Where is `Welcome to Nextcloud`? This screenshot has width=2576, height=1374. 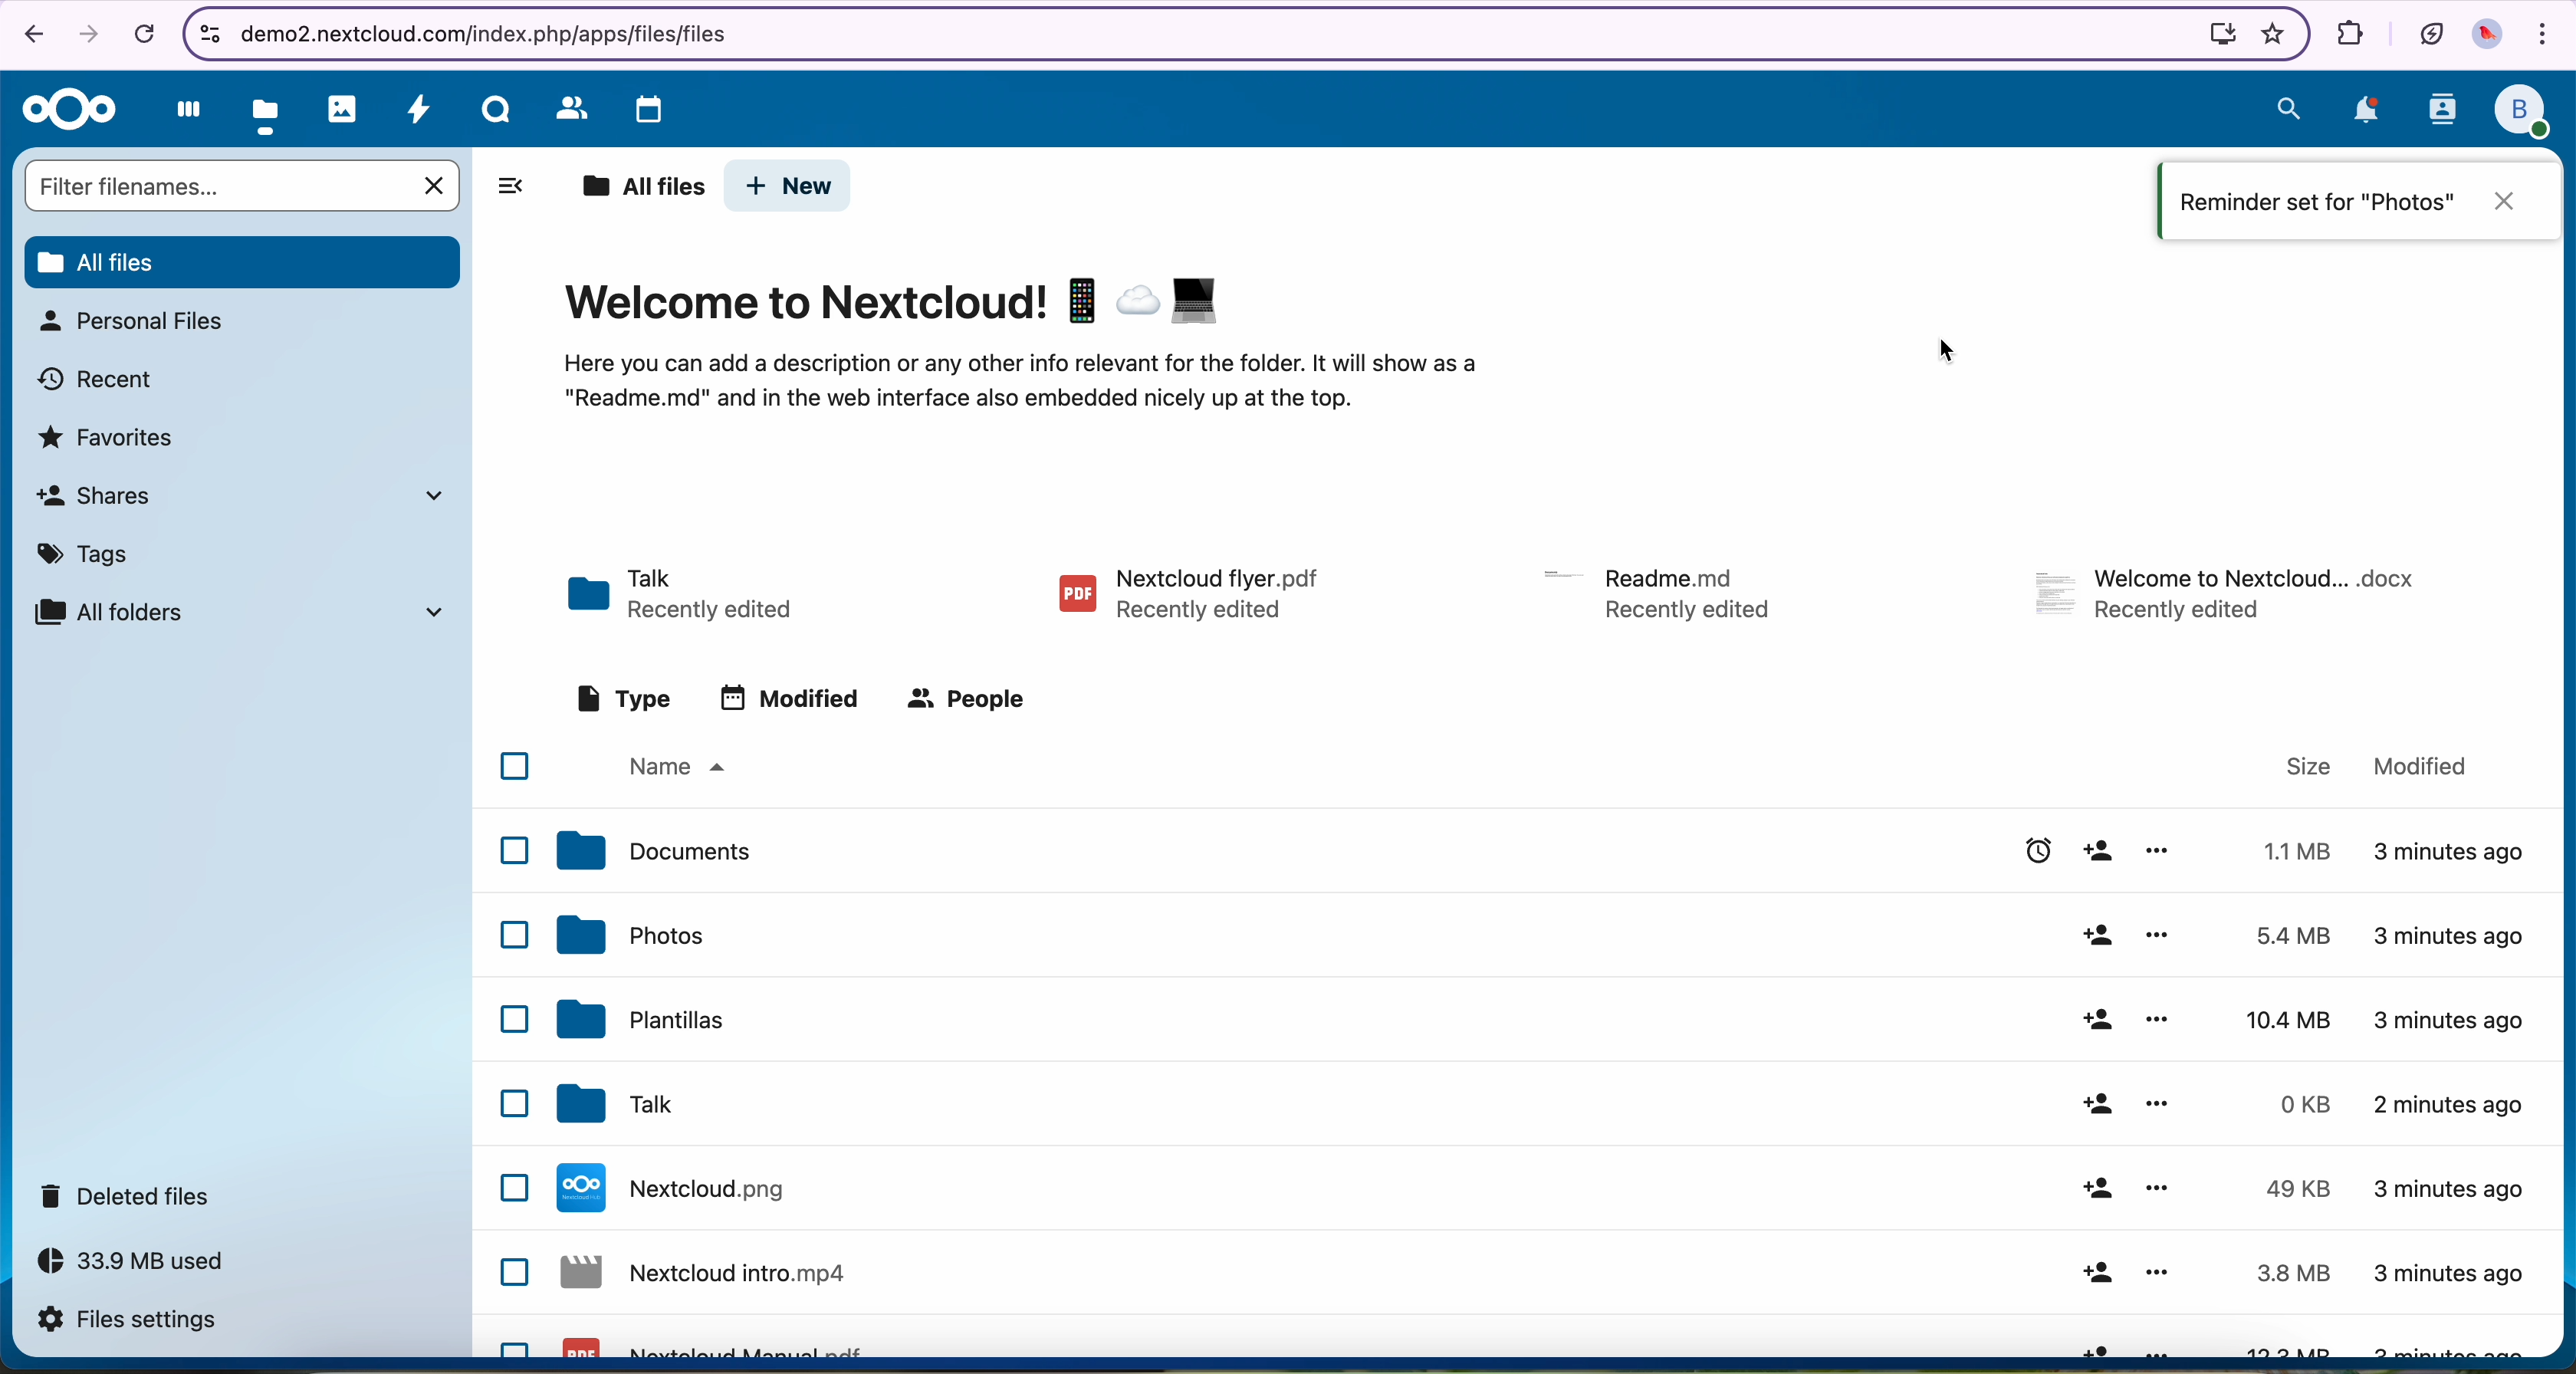 Welcome to Nextcloud is located at coordinates (897, 301).